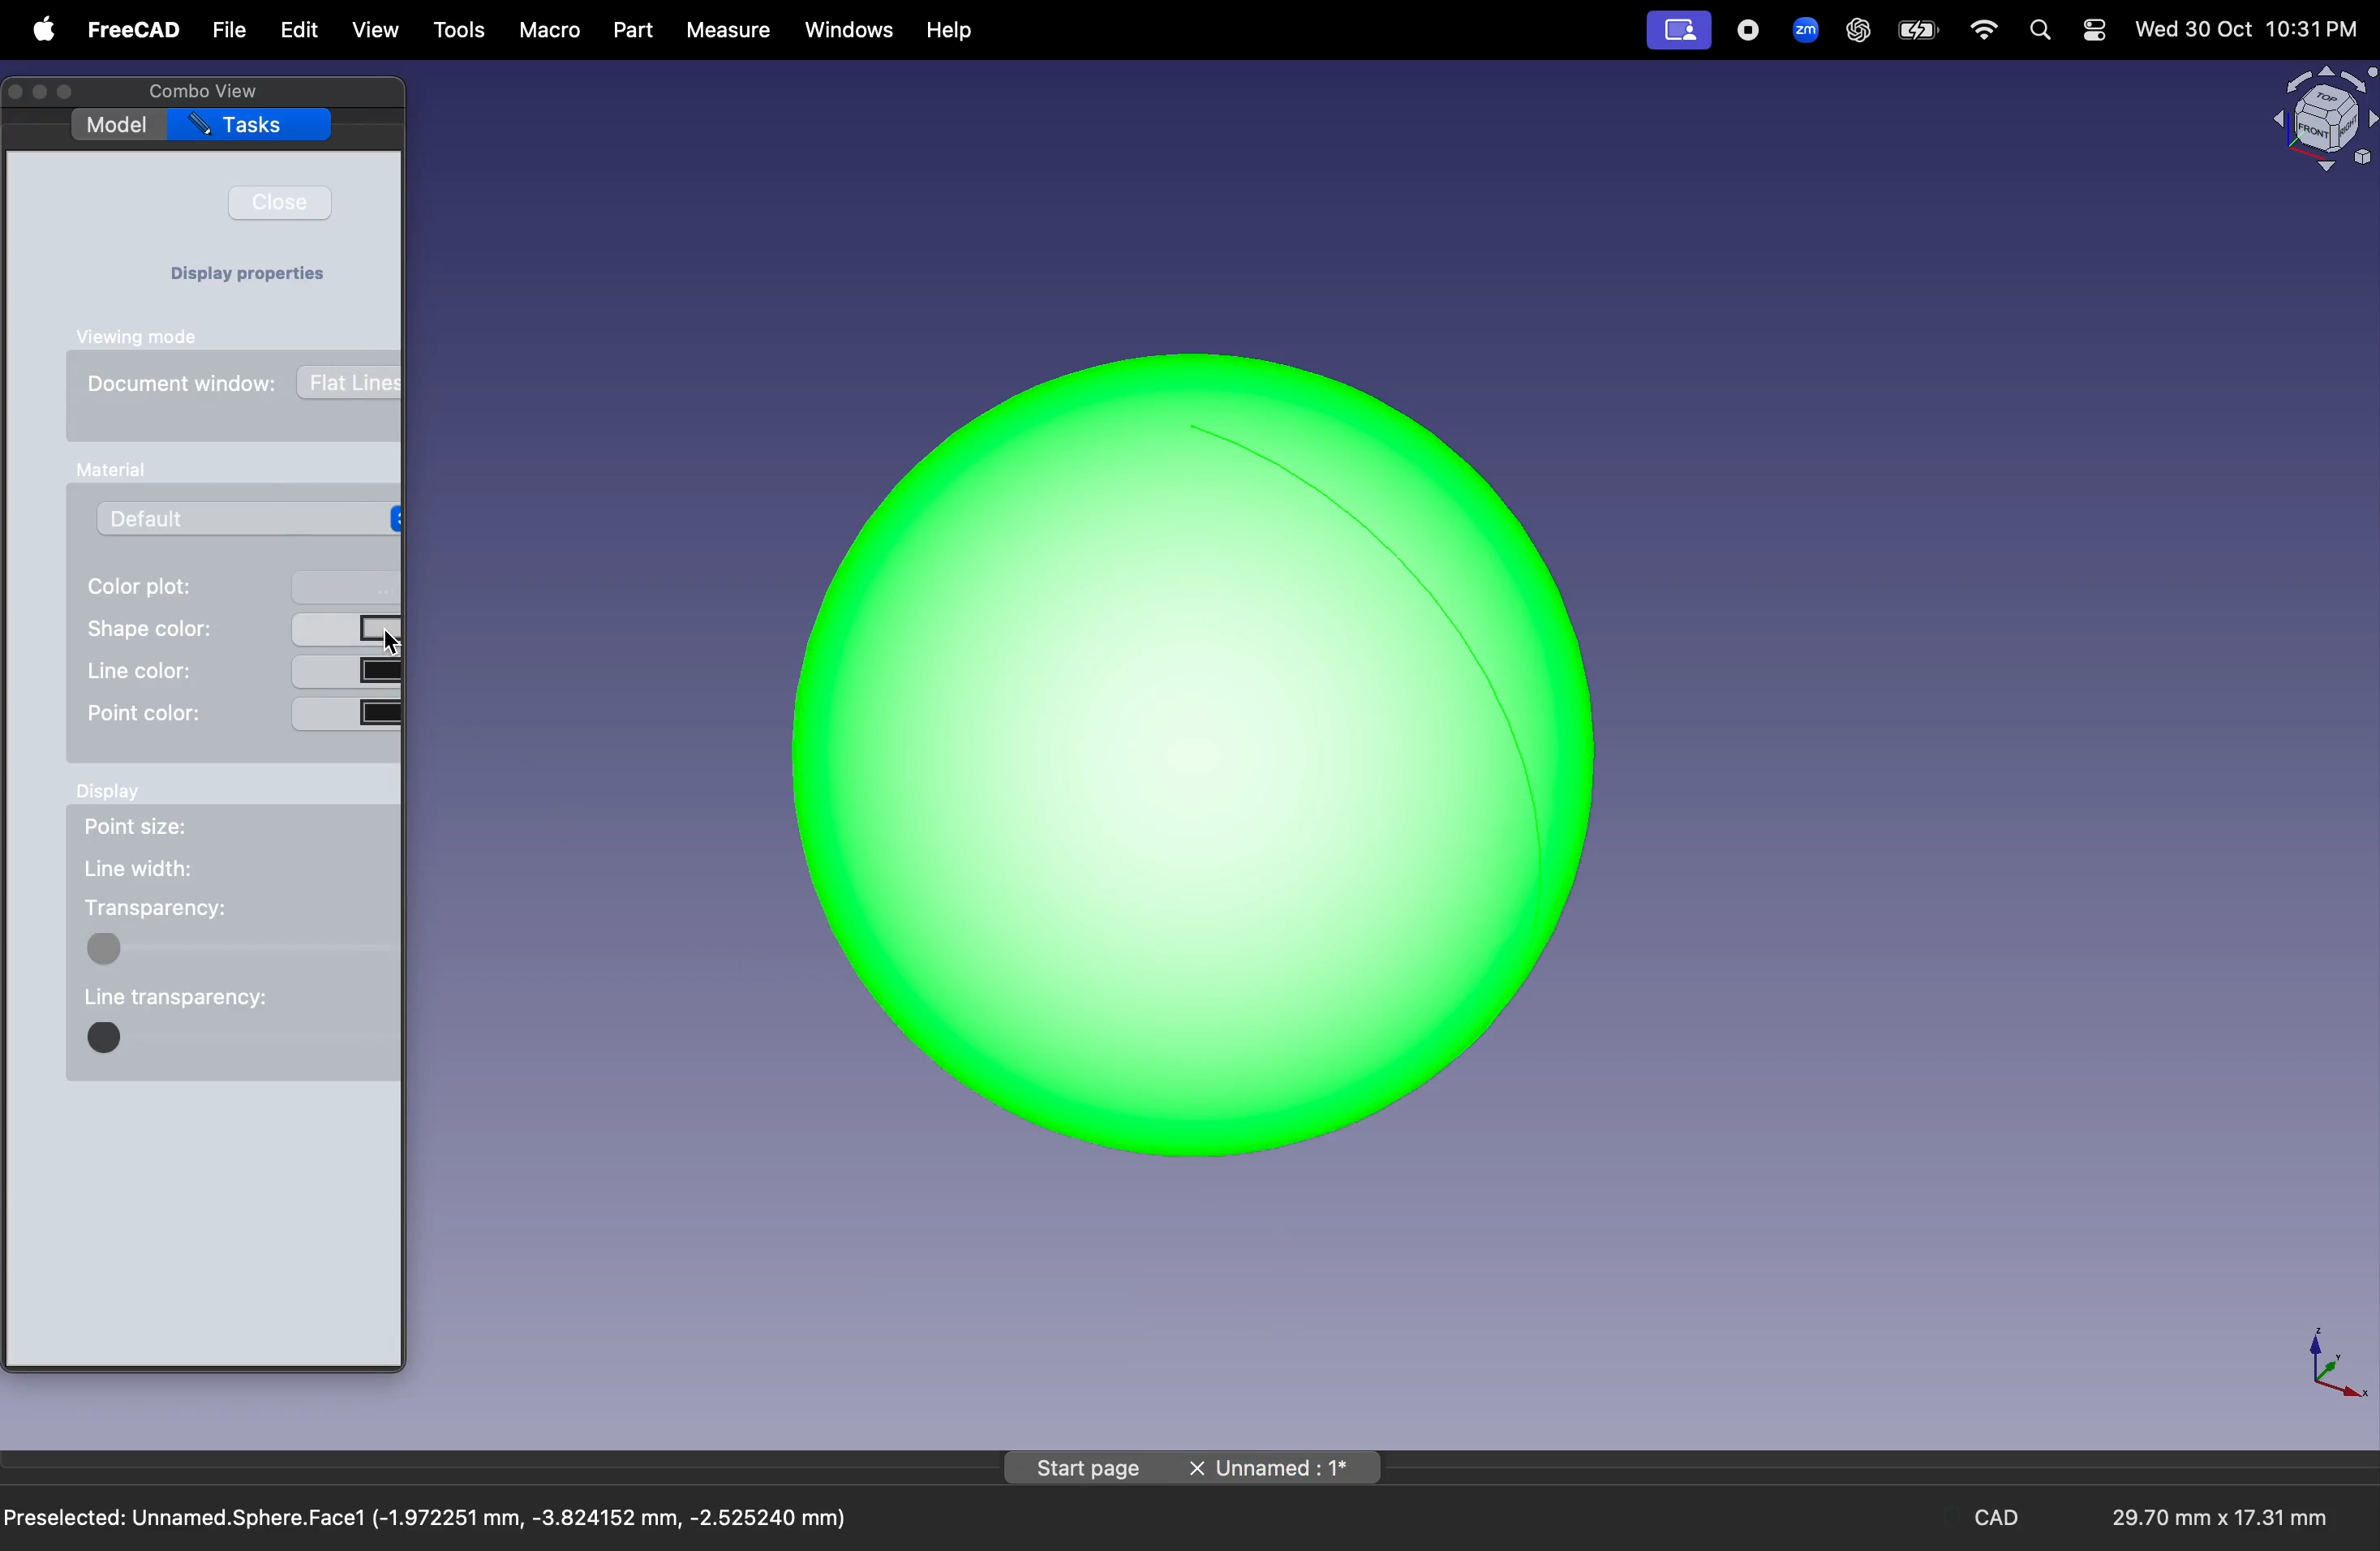  What do you see at coordinates (295, 30) in the screenshot?
I see `edit` at bounding box center [295, 30].